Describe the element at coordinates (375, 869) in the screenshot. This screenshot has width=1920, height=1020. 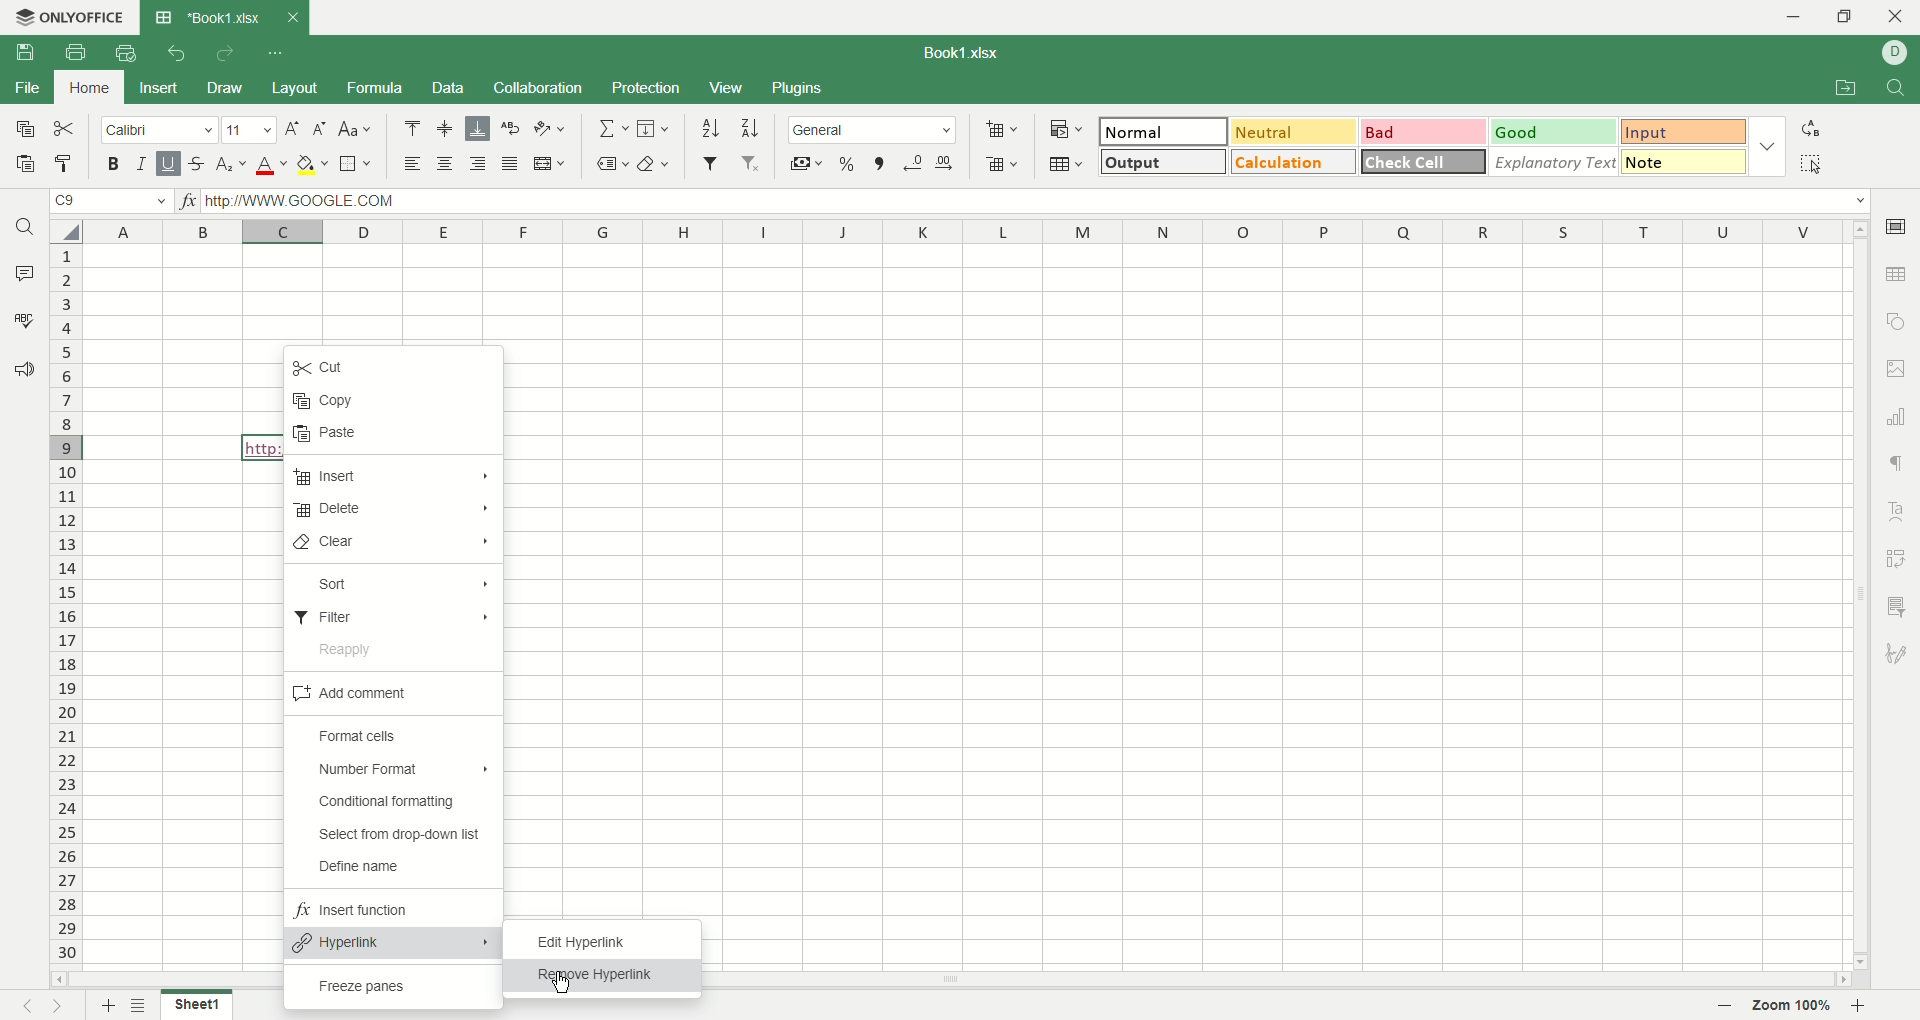
I see `define name` at that location.